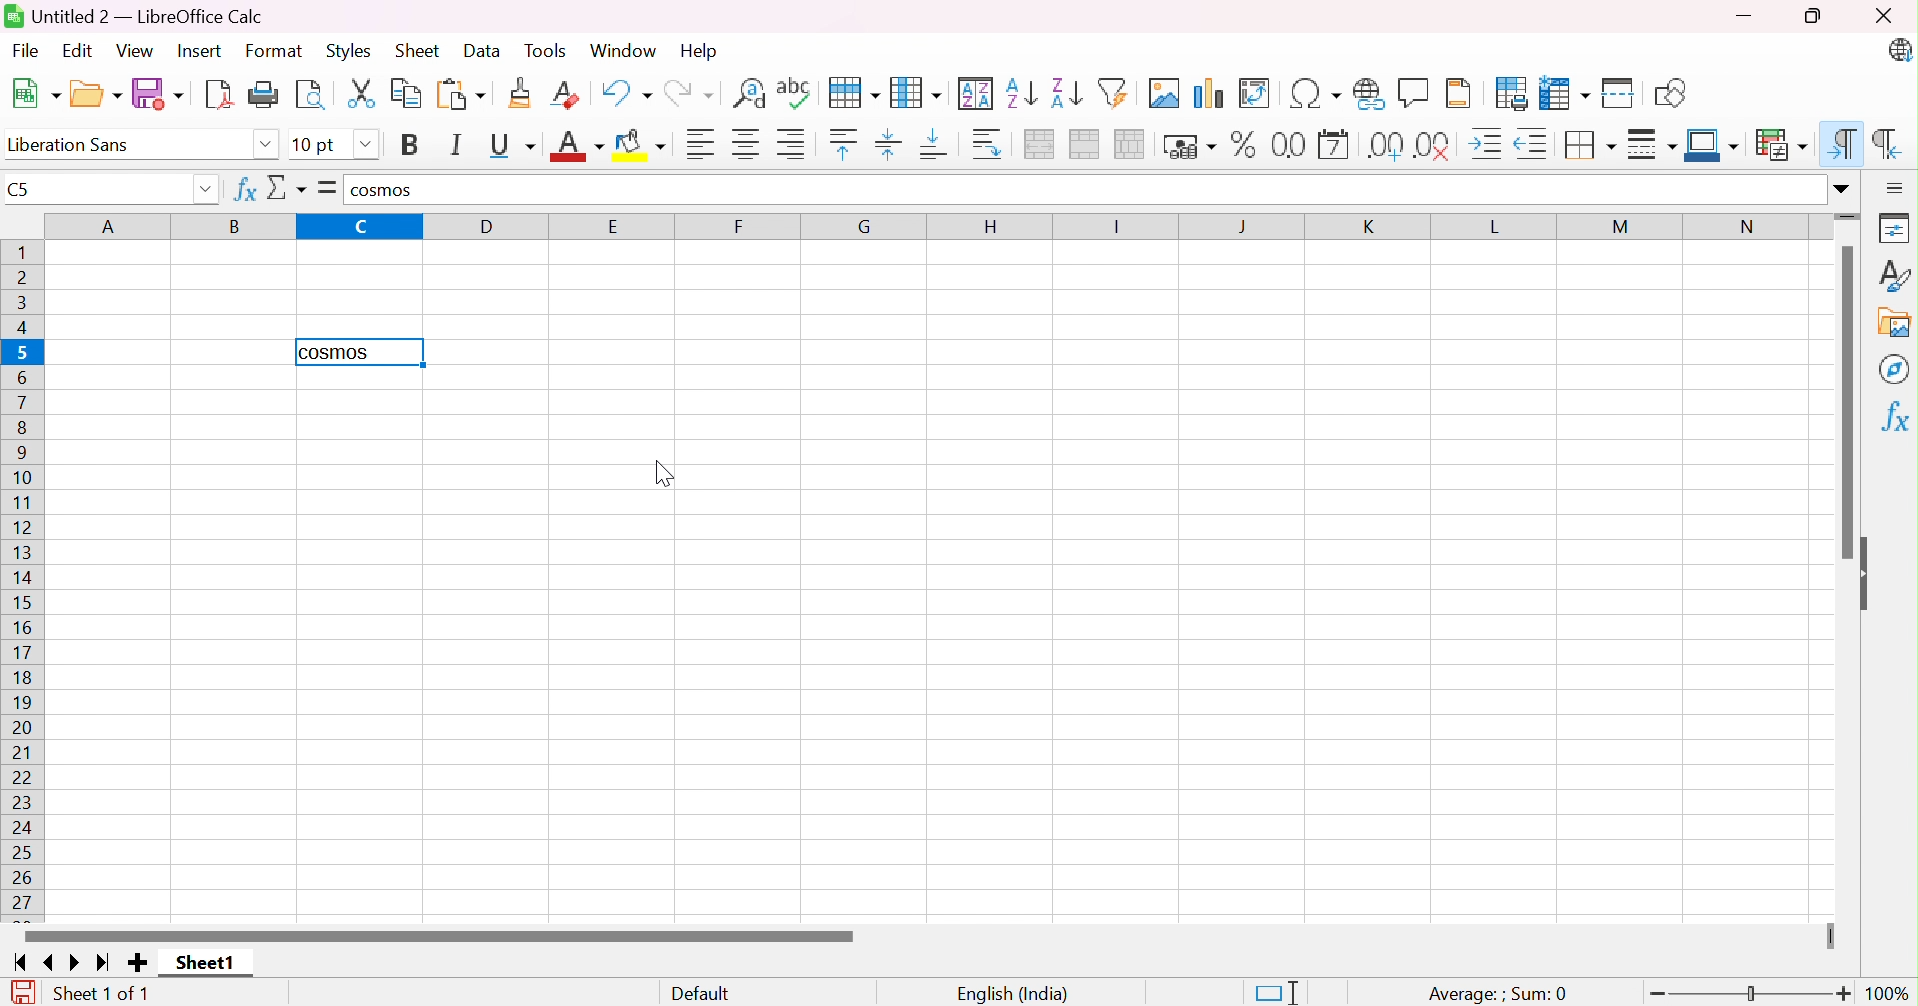  I want to click on Sidebar Settings, so click(1898, 184).